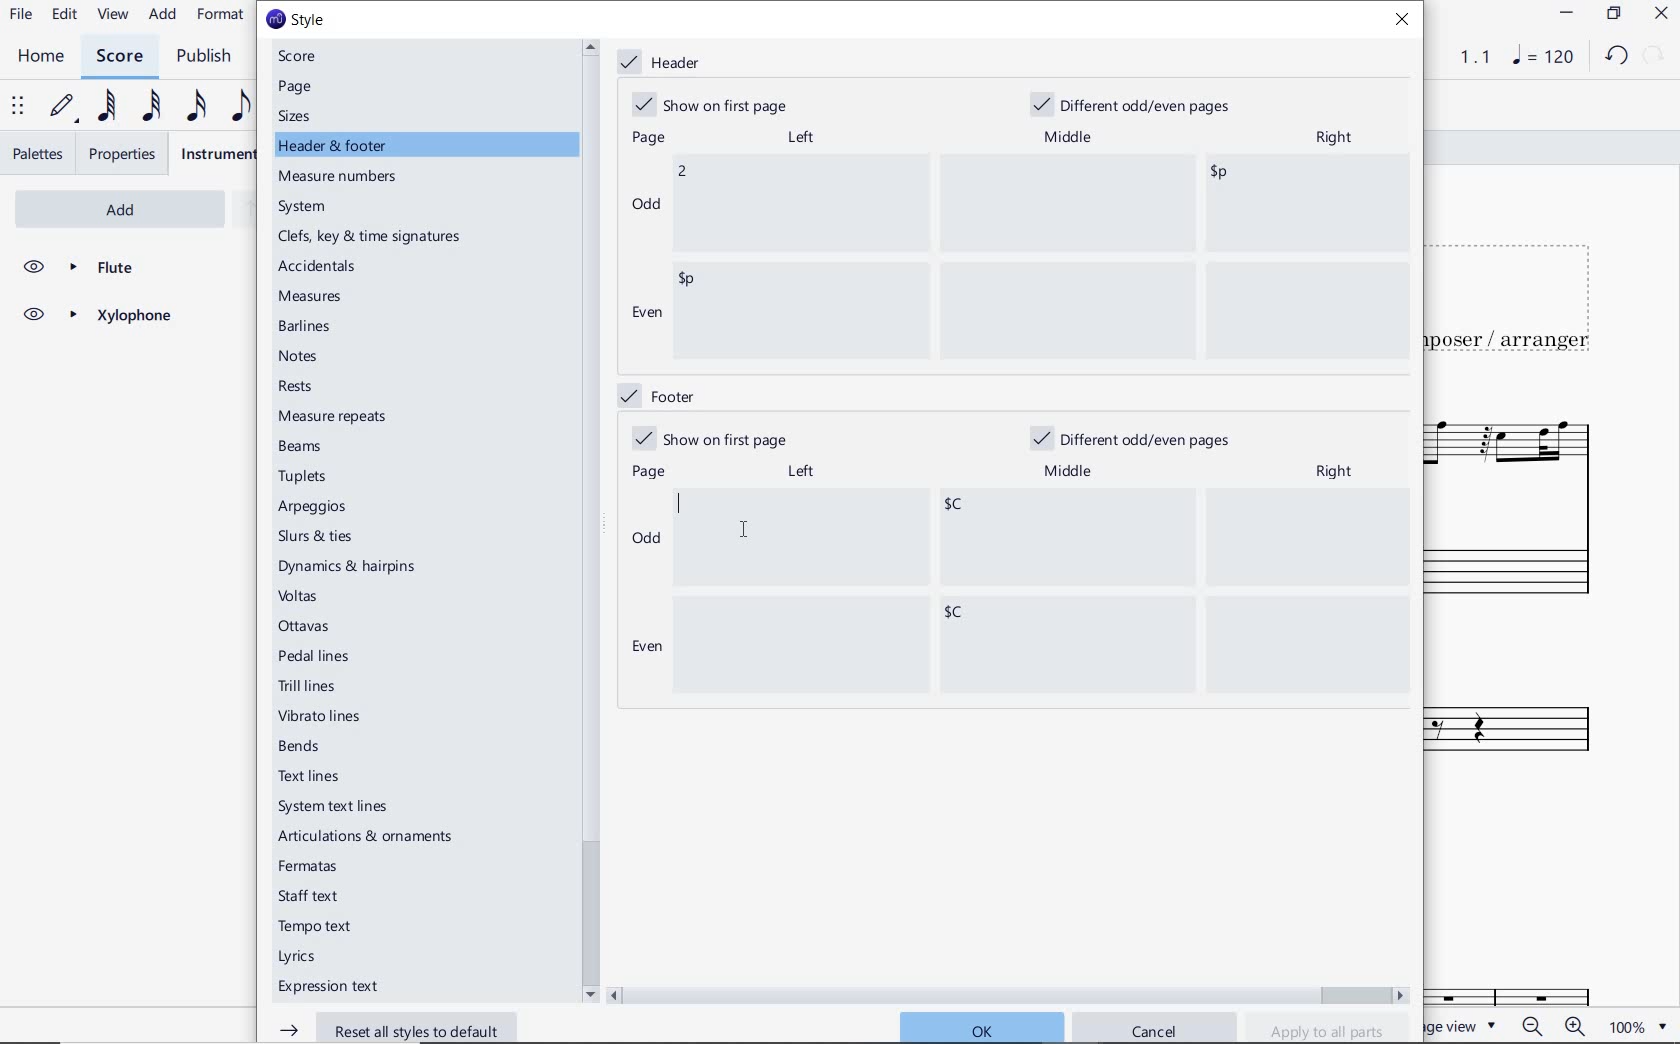 The width and height of the screenshot is (1680, 1044). I want to click on VIEW, so click(114, 15).